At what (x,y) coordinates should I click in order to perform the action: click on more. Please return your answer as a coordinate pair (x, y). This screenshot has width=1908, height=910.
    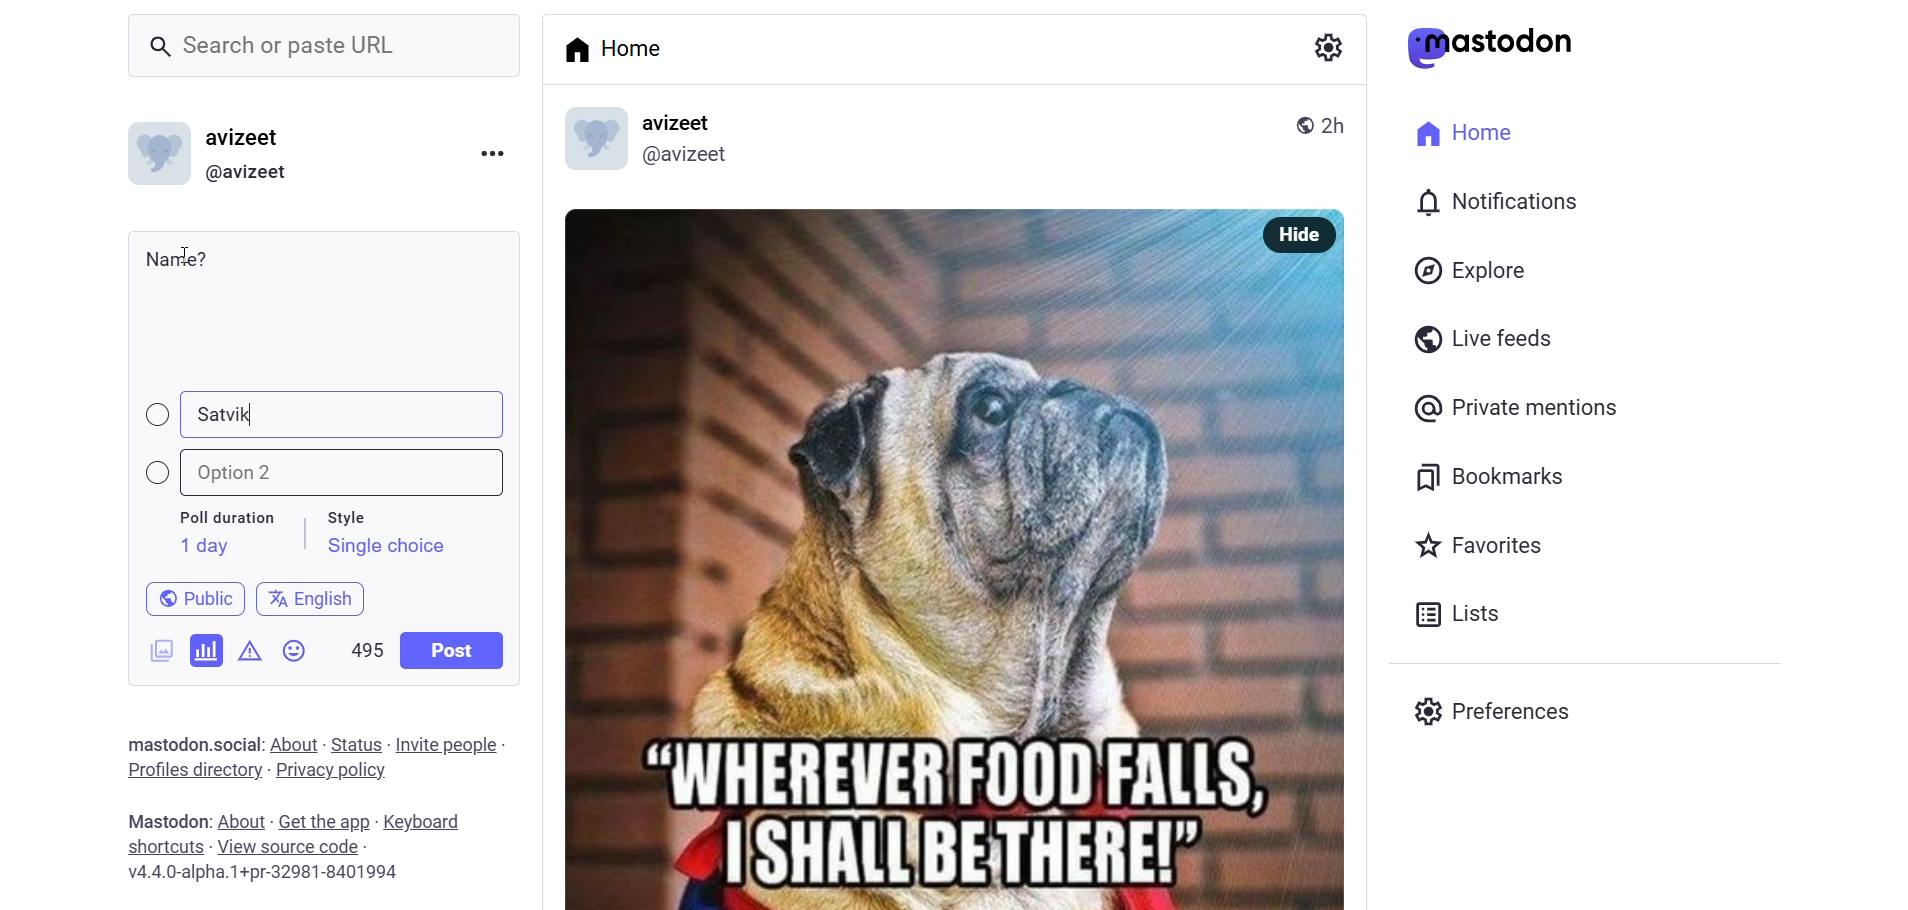
    Looking at the image, I should click on (491, 151).